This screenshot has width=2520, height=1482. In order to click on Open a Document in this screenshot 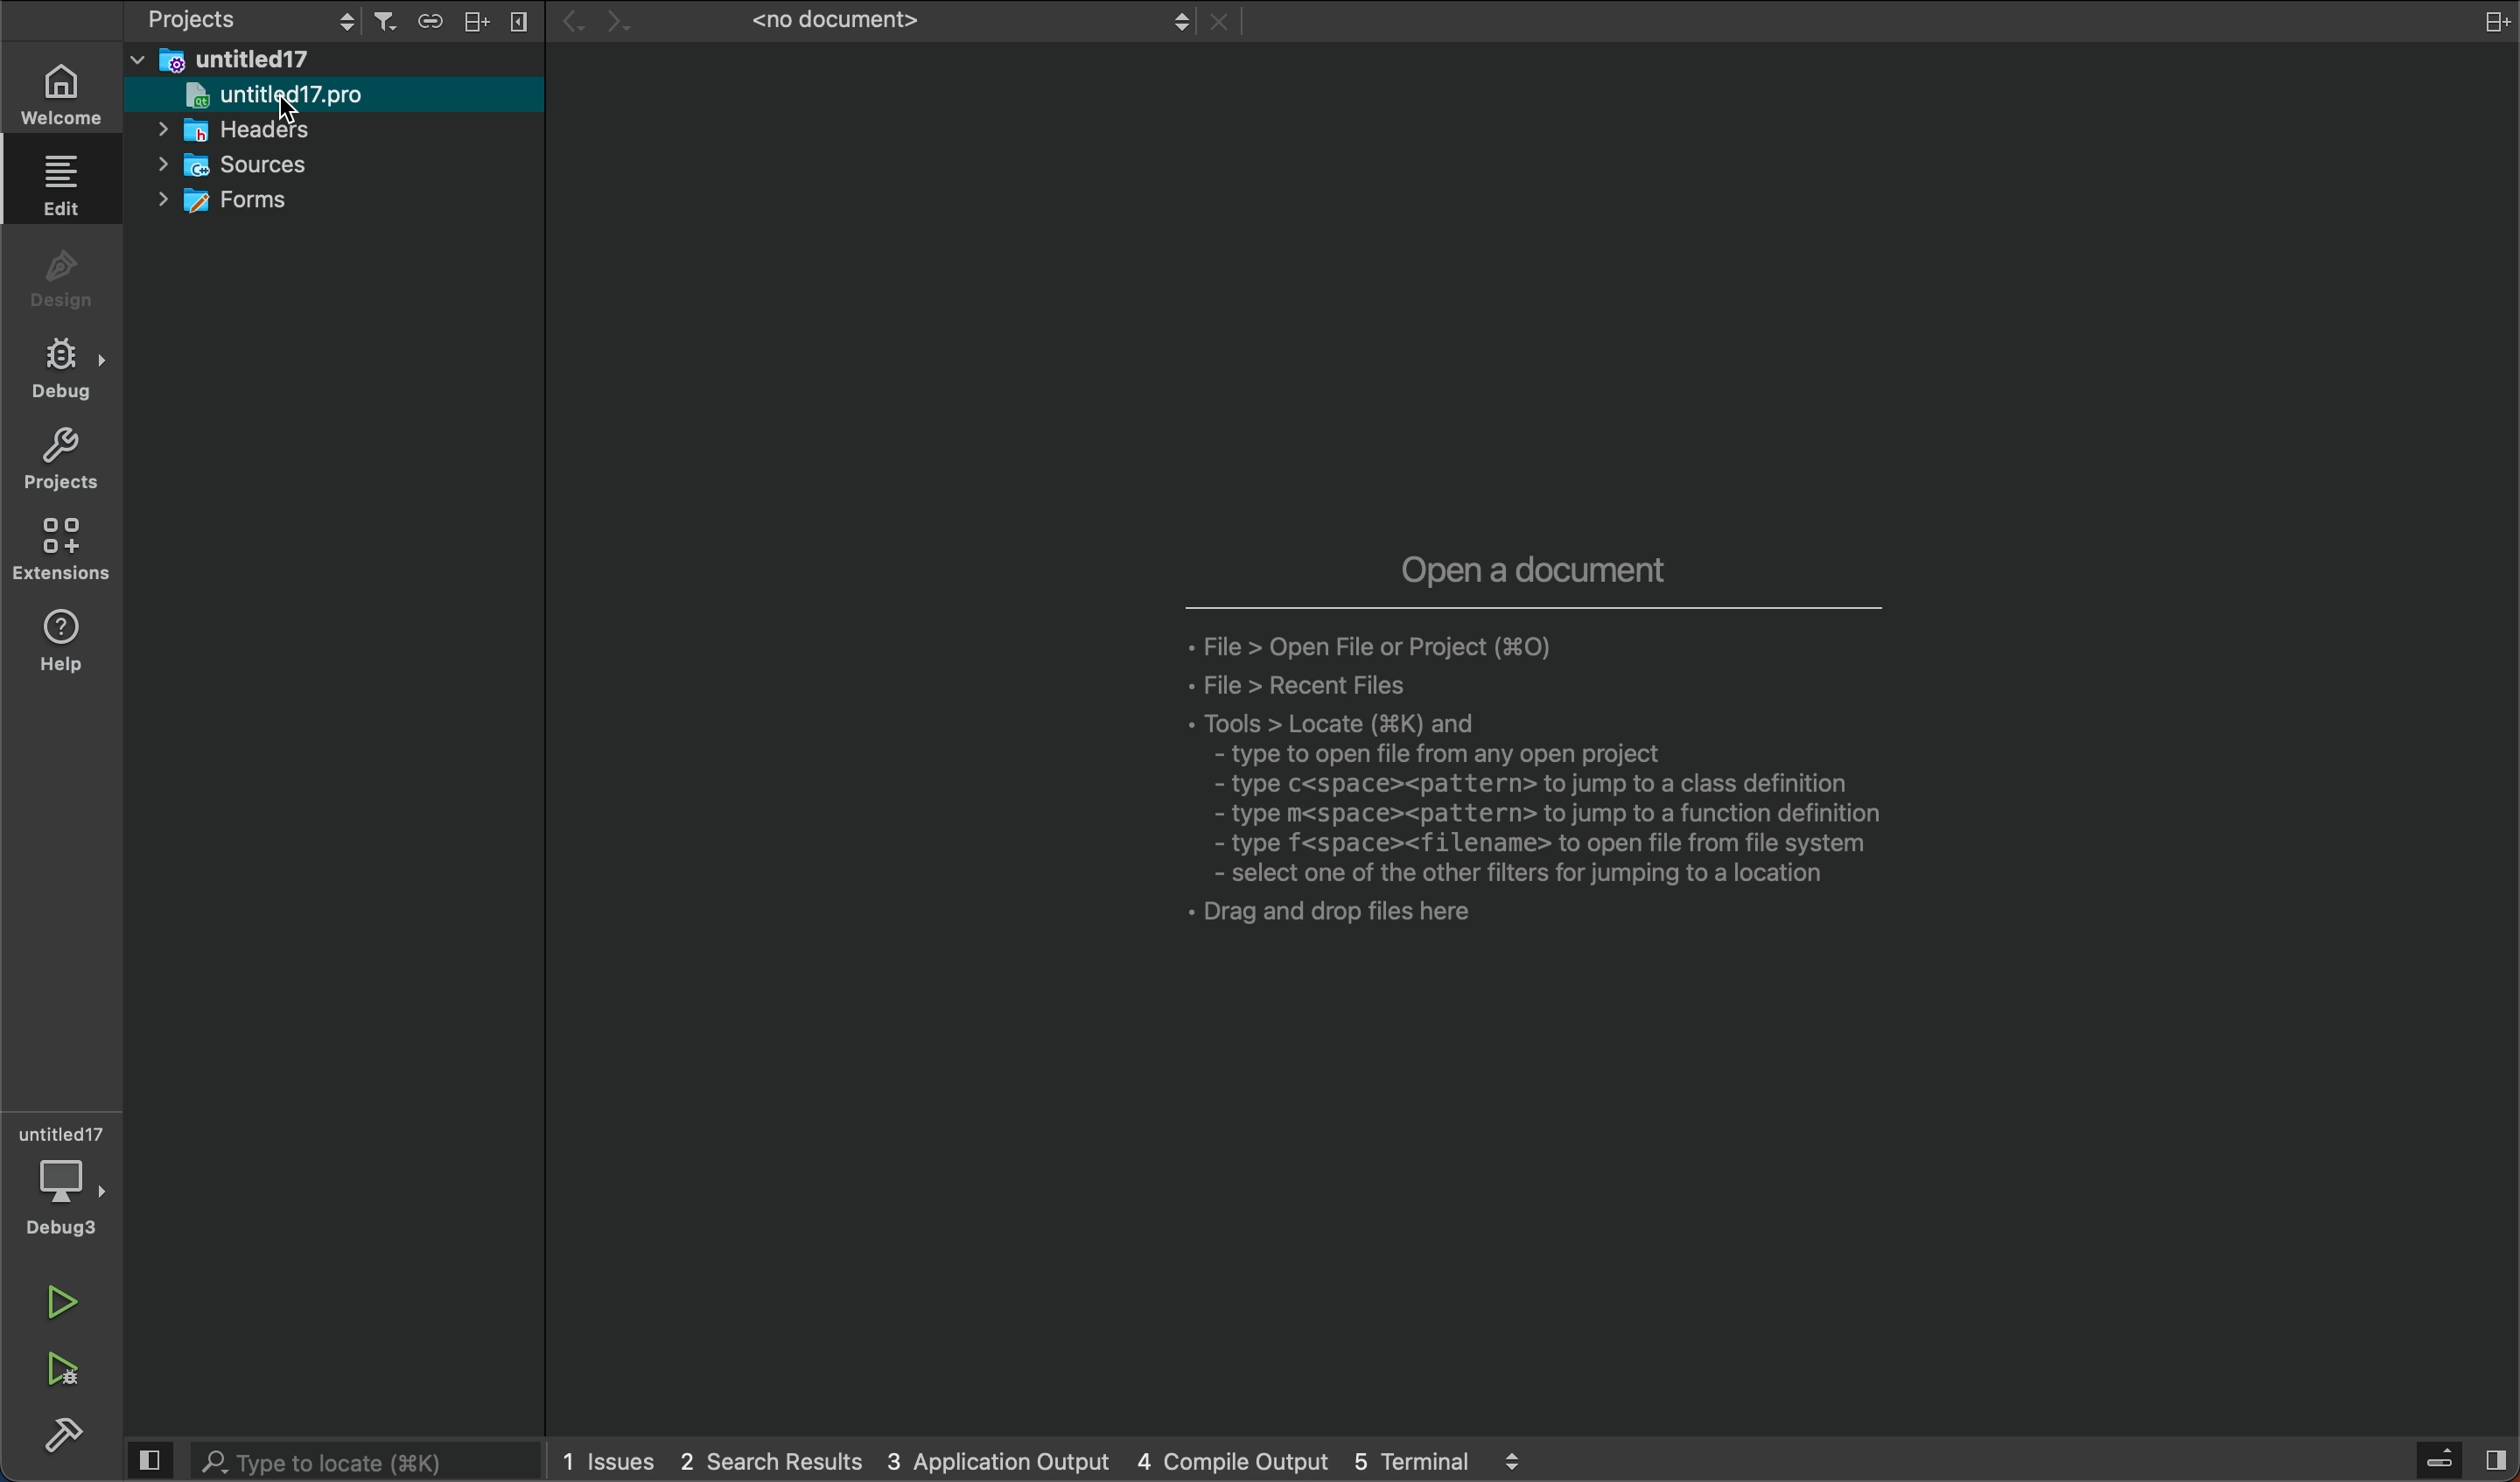, I will do `click(1520, 769)`.